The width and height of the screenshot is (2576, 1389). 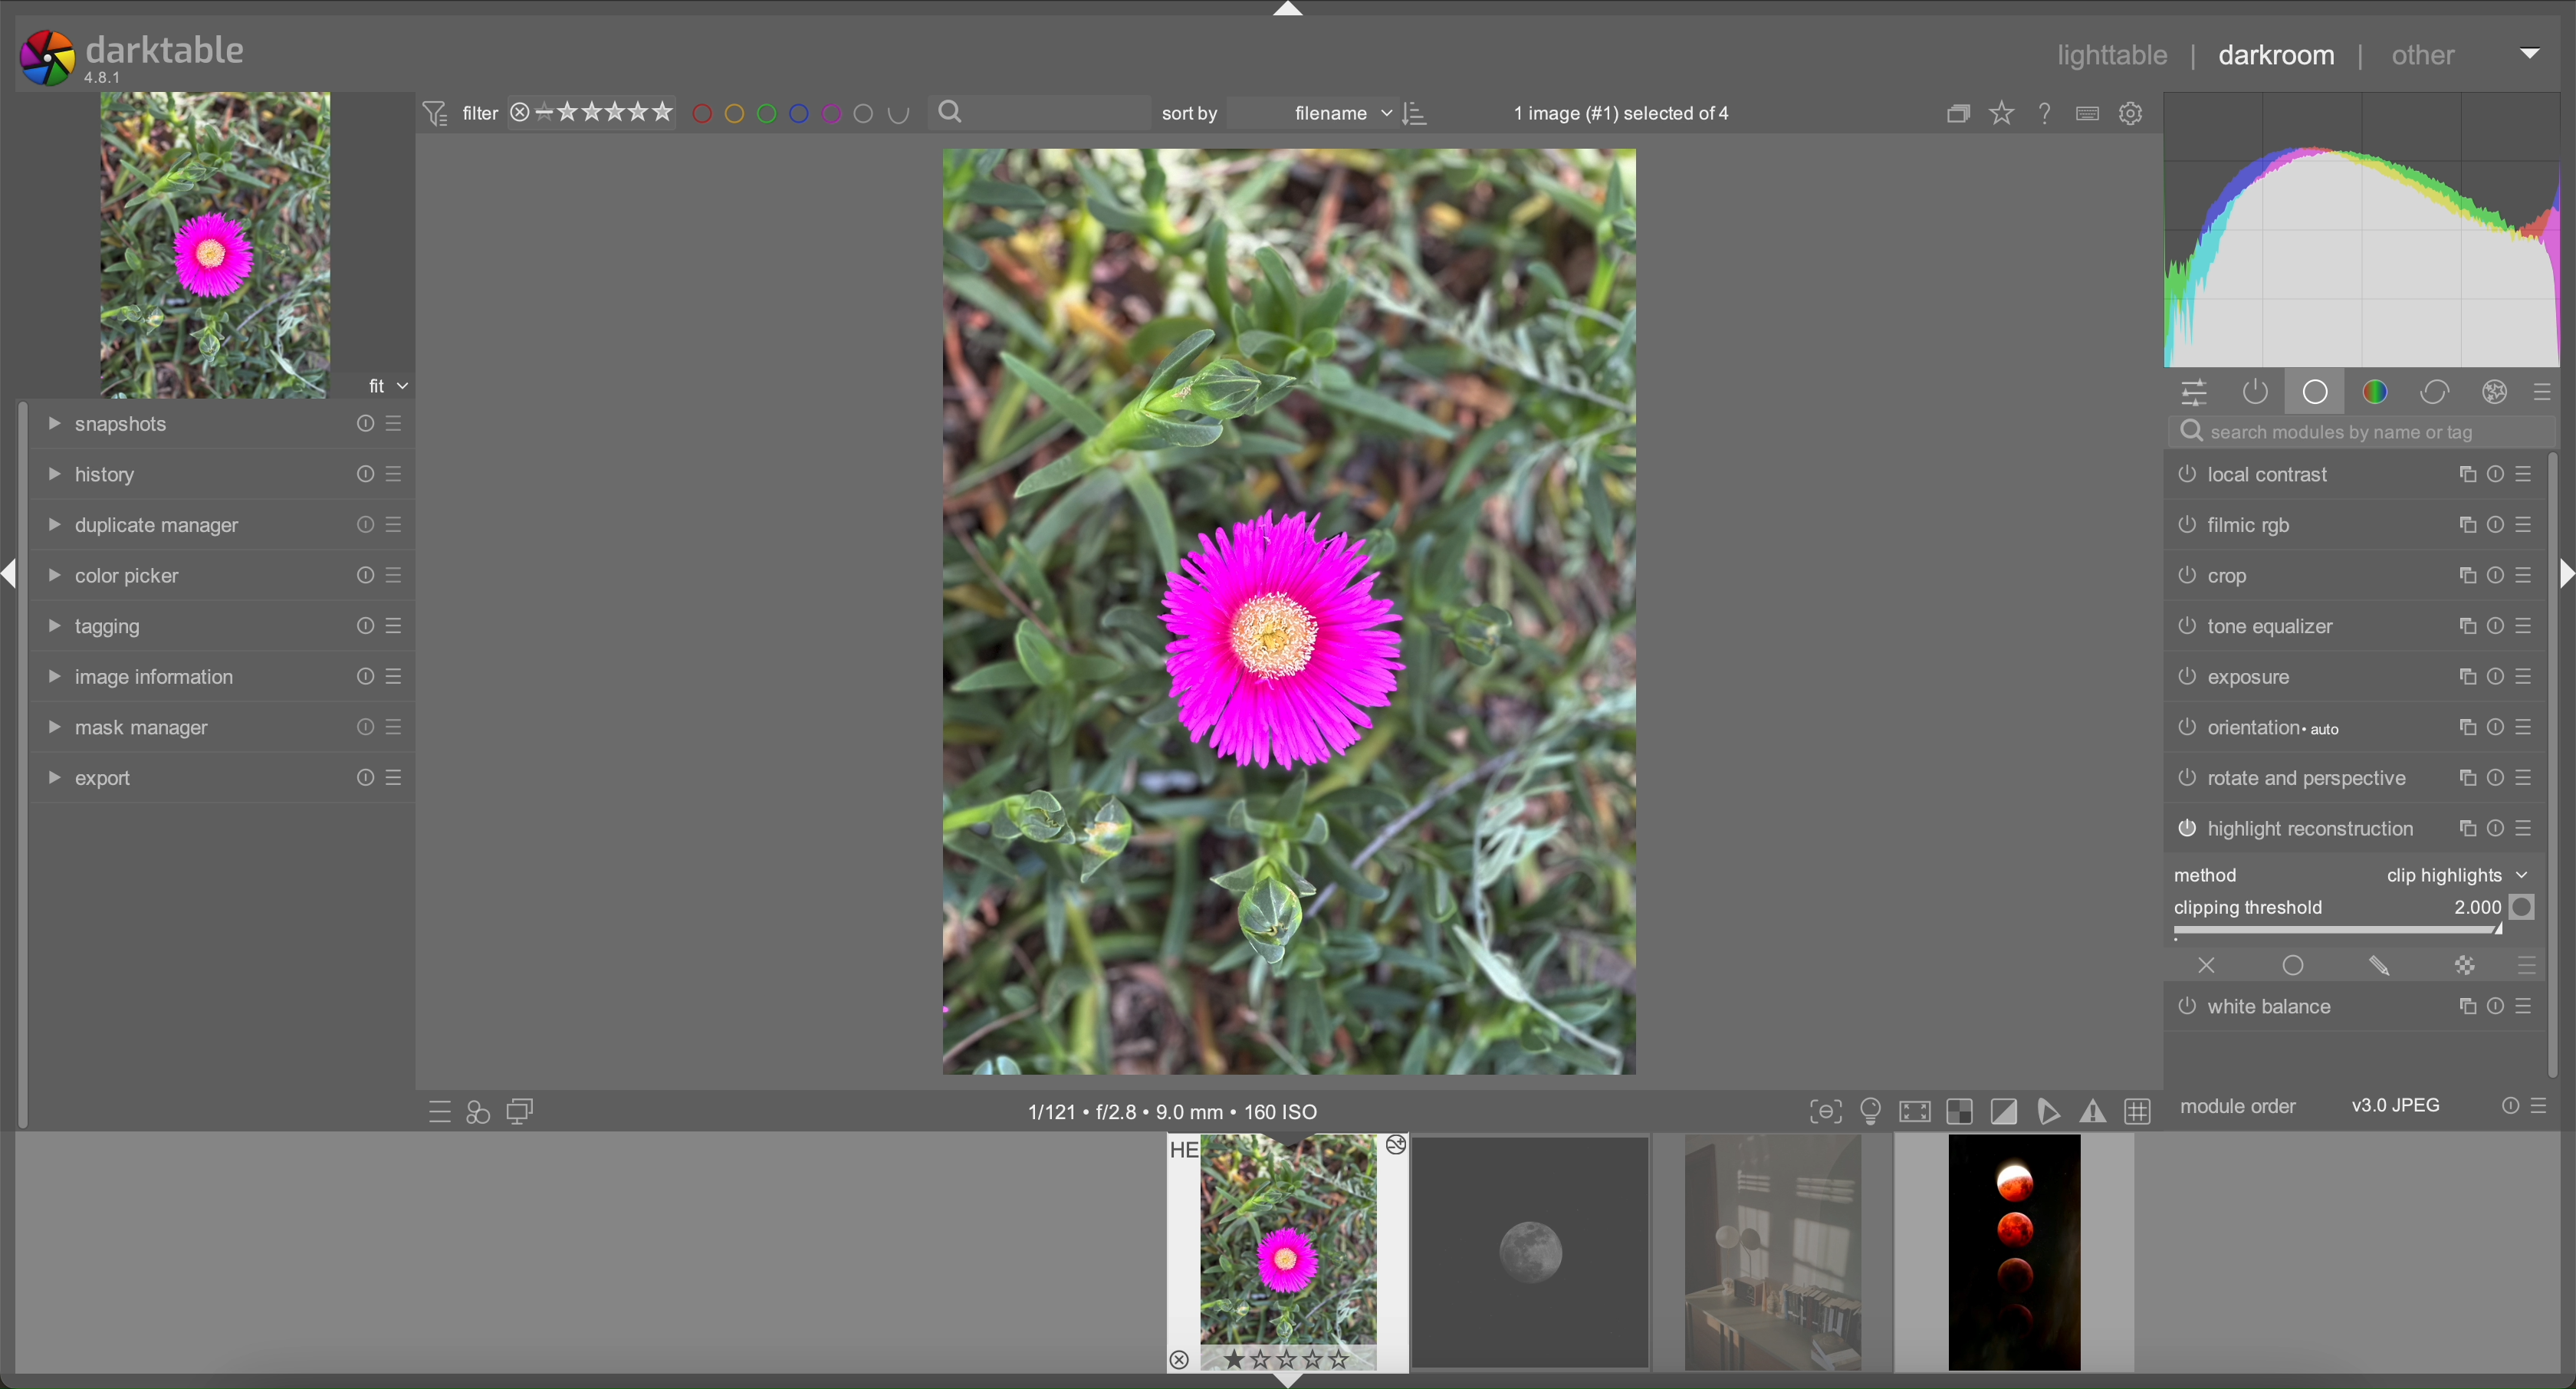 What do you see at coordinates (803, 115) in the screenshot?
I see `filter by images color level` at bounding box center [803, 115].